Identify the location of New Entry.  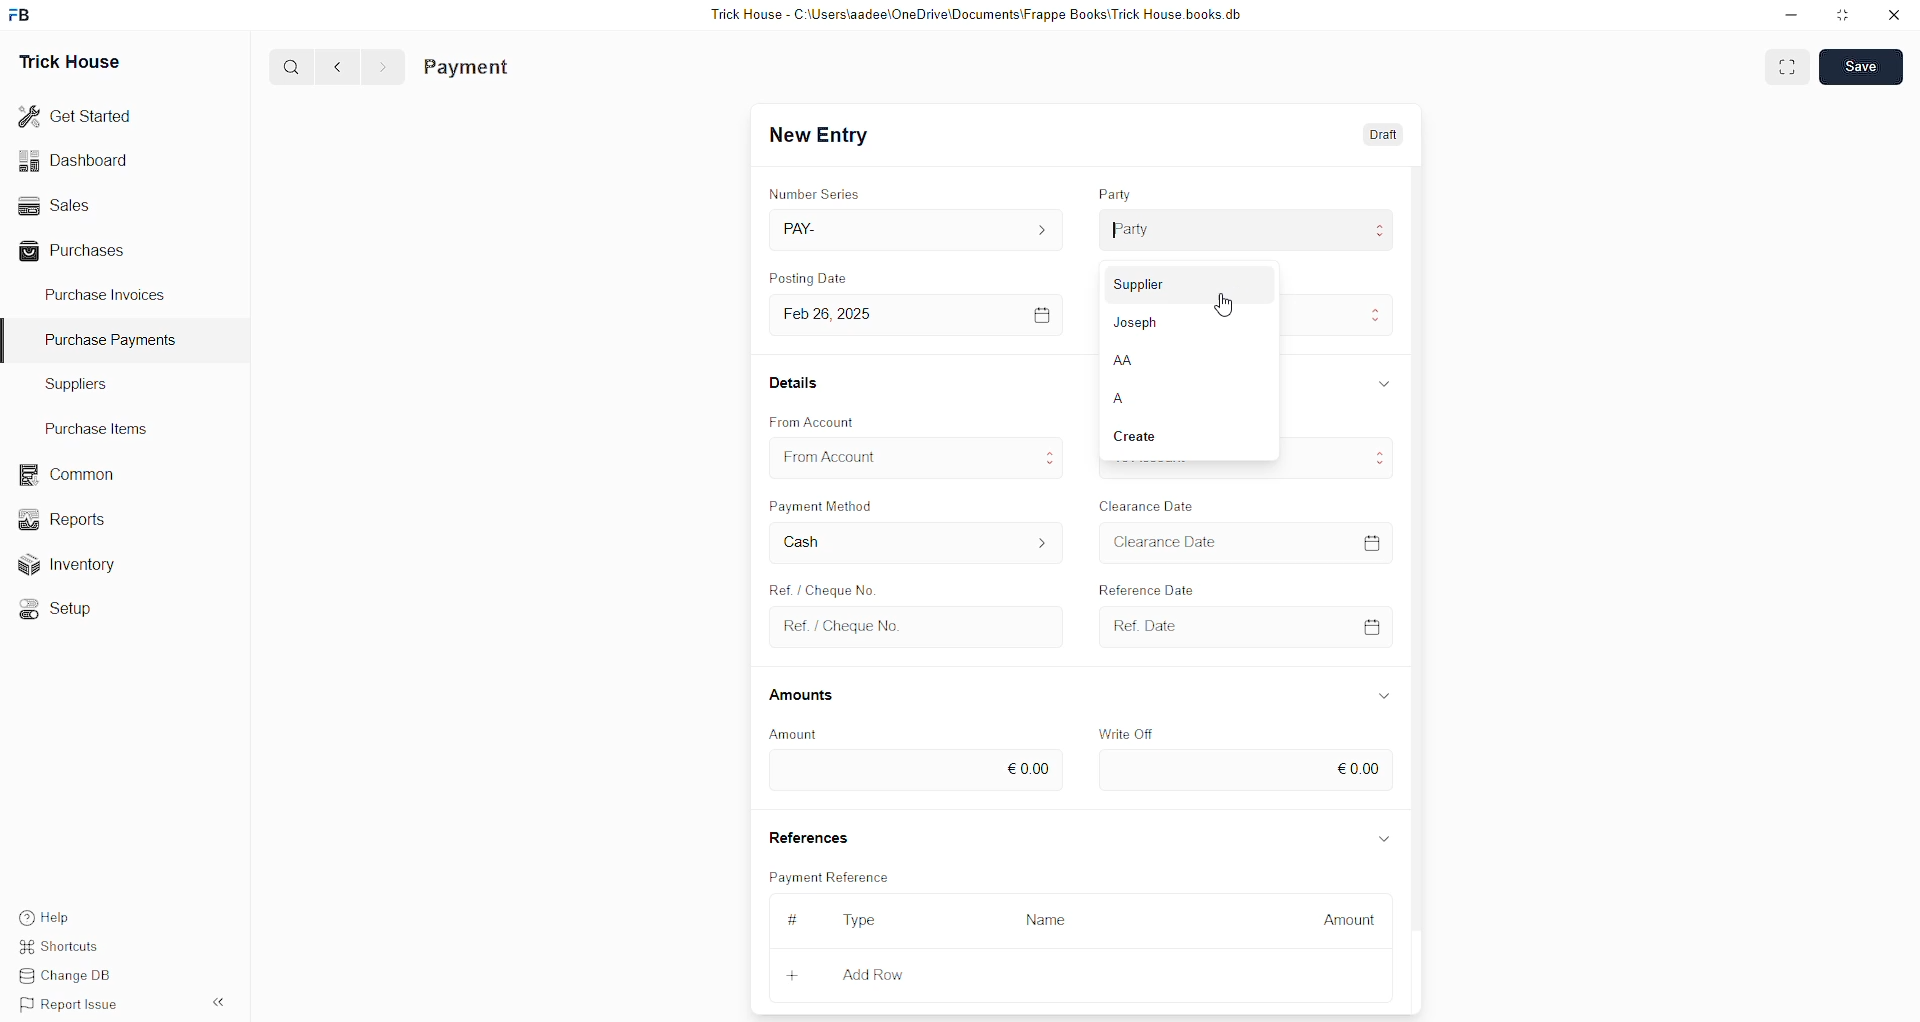
(819, 137).